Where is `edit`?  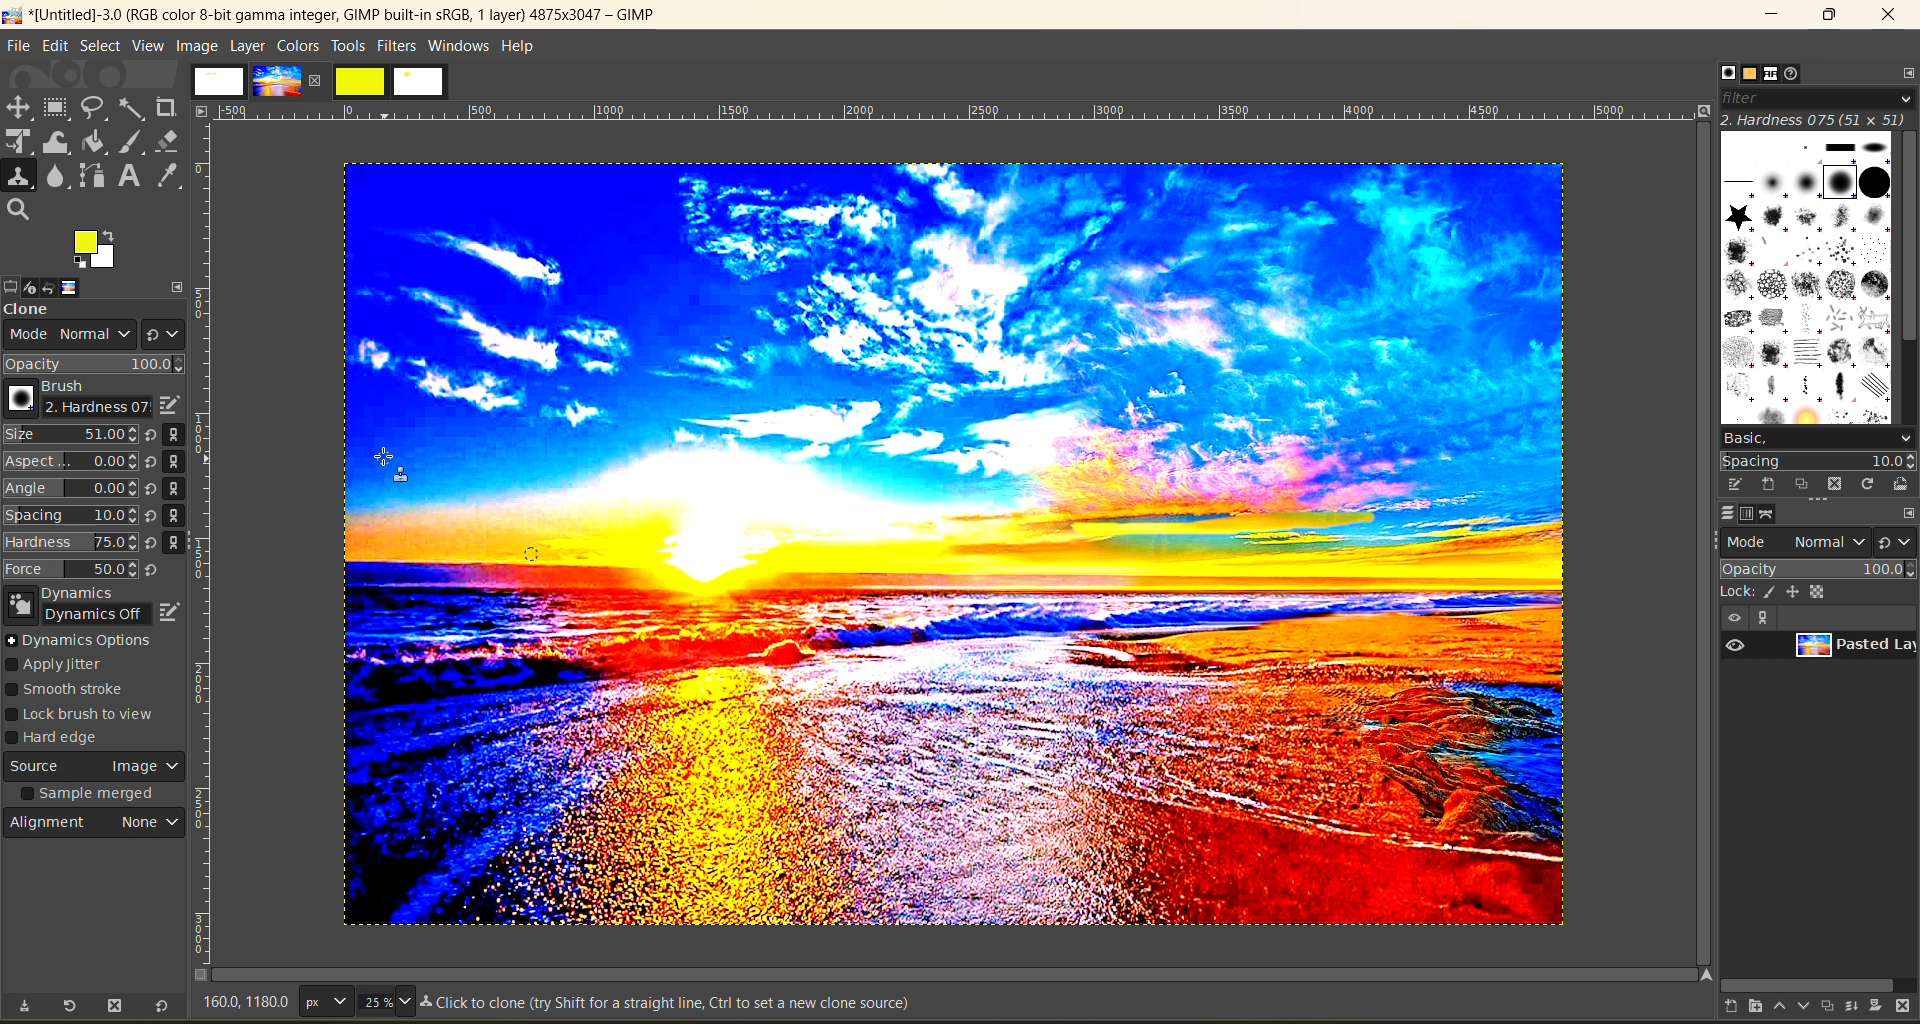 edit is located at coordinates (171, 609).